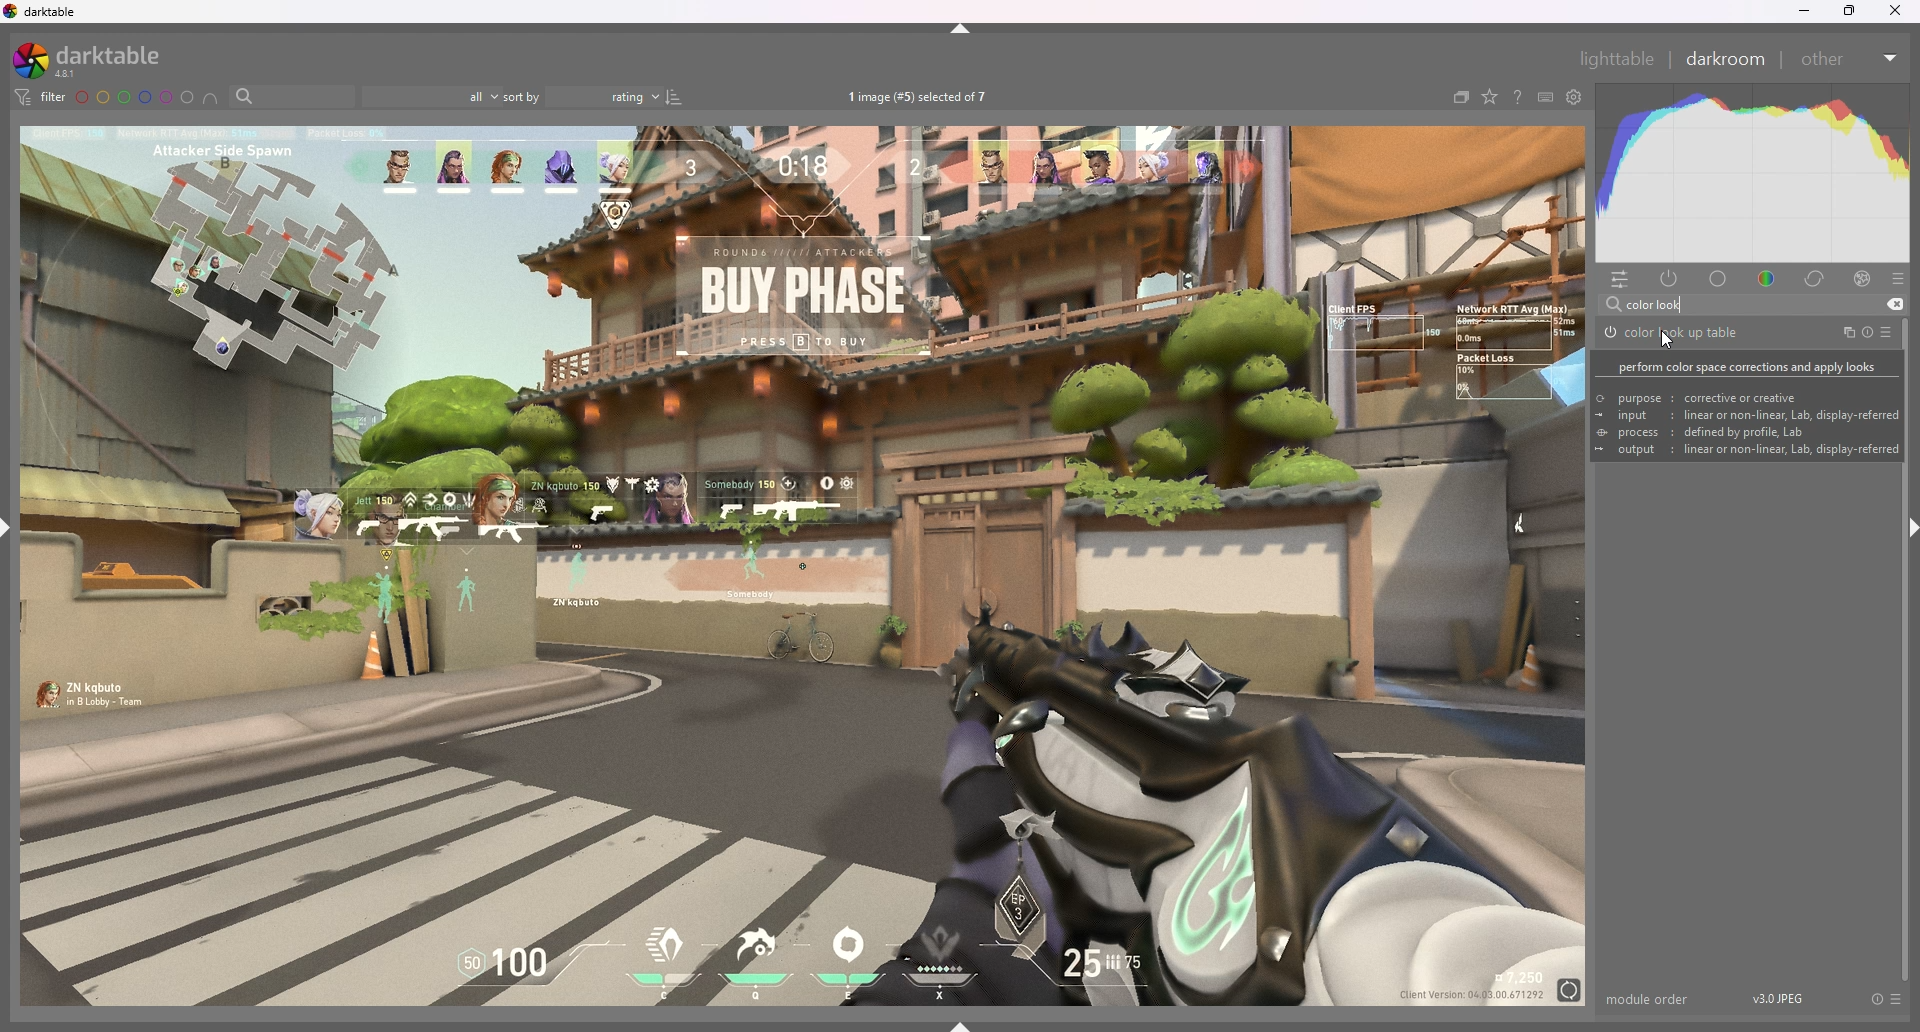 The height and width of the screenshot is (1032, 1920). I want to click on cursor, so click(1667, 338).